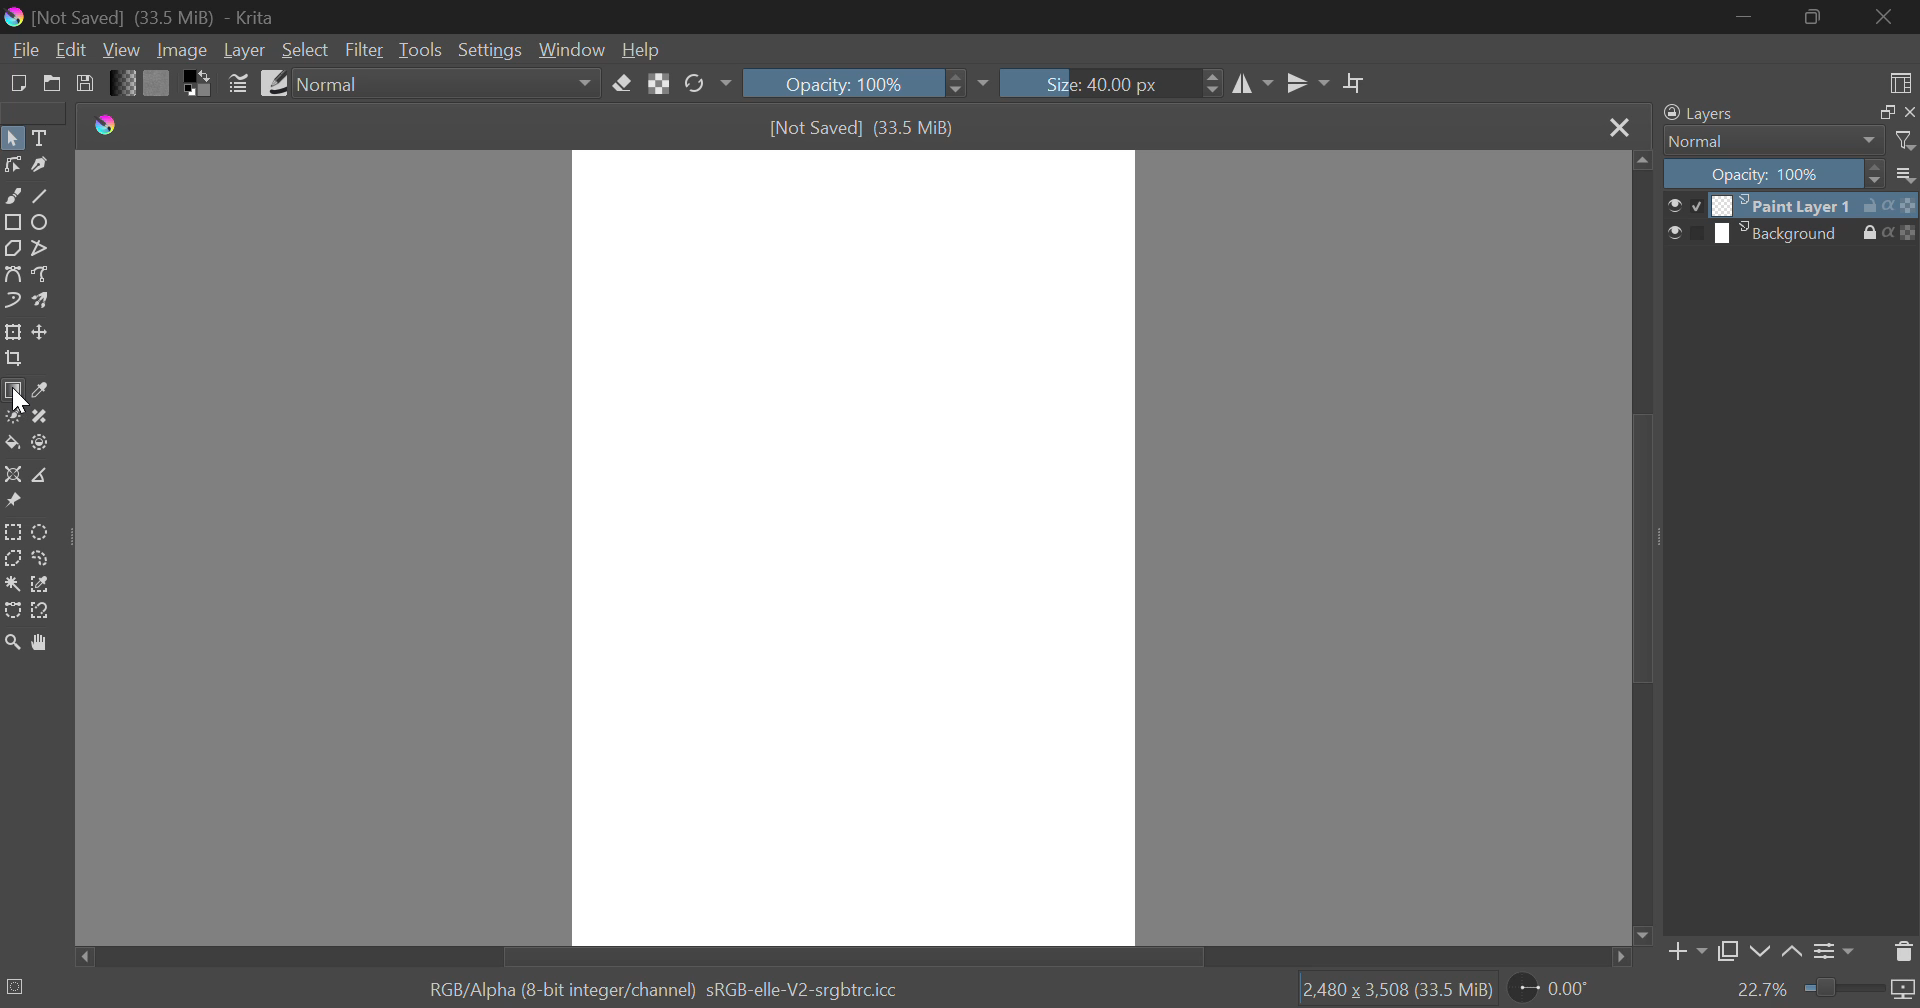 This screenshot has width=1920, height=1008. What do you see at coordinates (449, 84) in the screenshot?
I see `Normal` at bounding box center [449, 84].